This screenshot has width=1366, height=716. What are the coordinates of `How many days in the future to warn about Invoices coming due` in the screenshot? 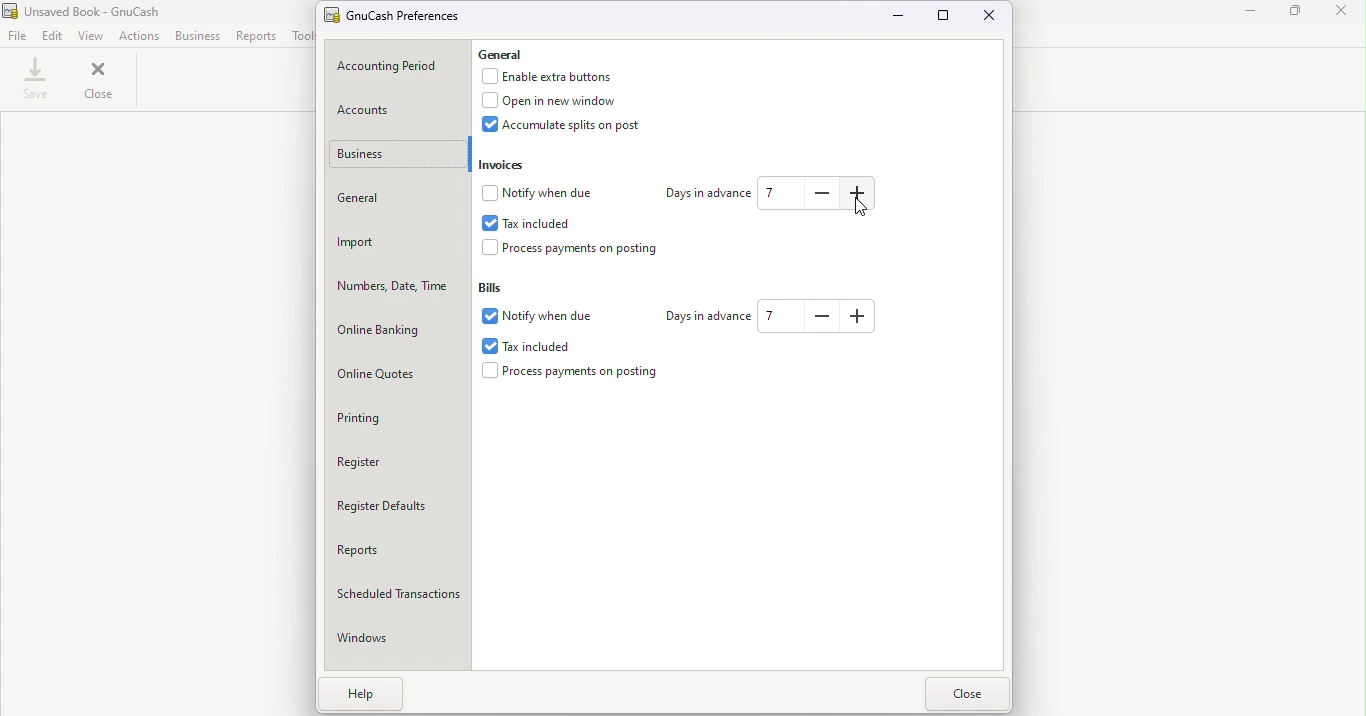 It's located at (782, 193).